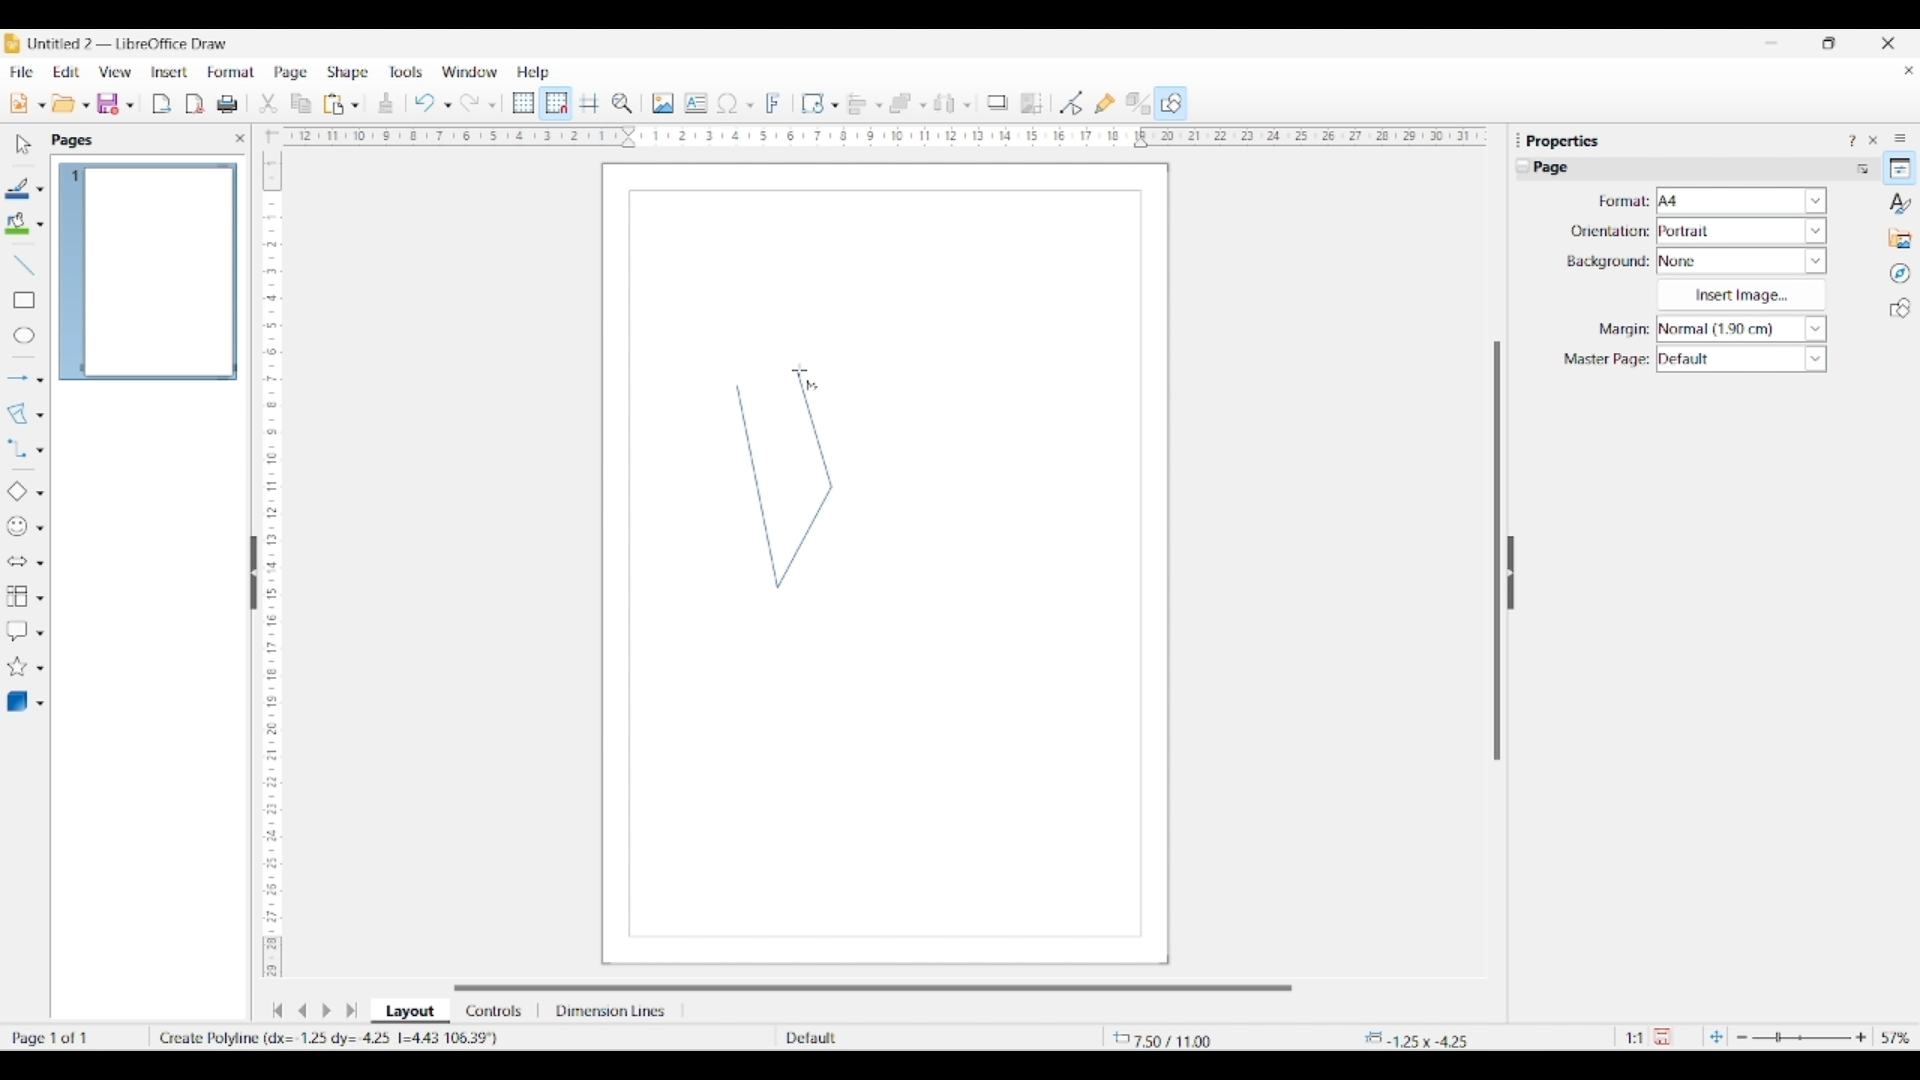 This screenshot has height=1080, width=1920. Describe the element at coordinates (534, 73) in the screenshot. I see `Help` at that location.